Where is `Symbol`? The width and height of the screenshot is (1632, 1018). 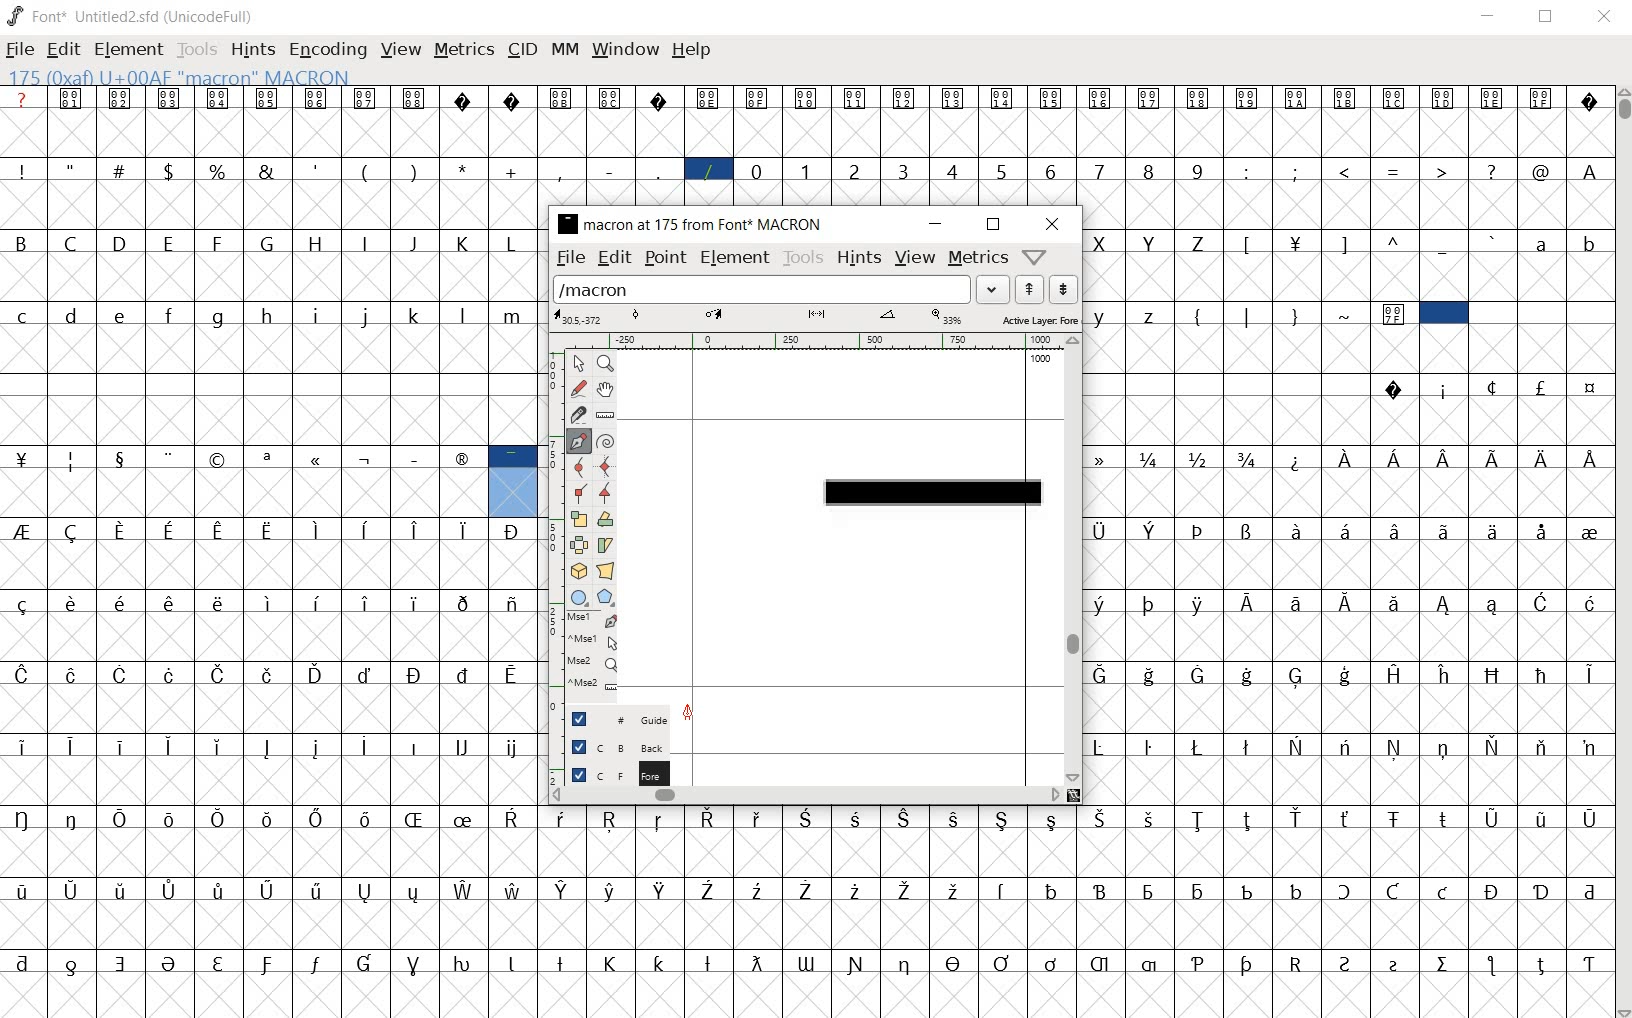 Symbol is located at coordinates (466, 890).